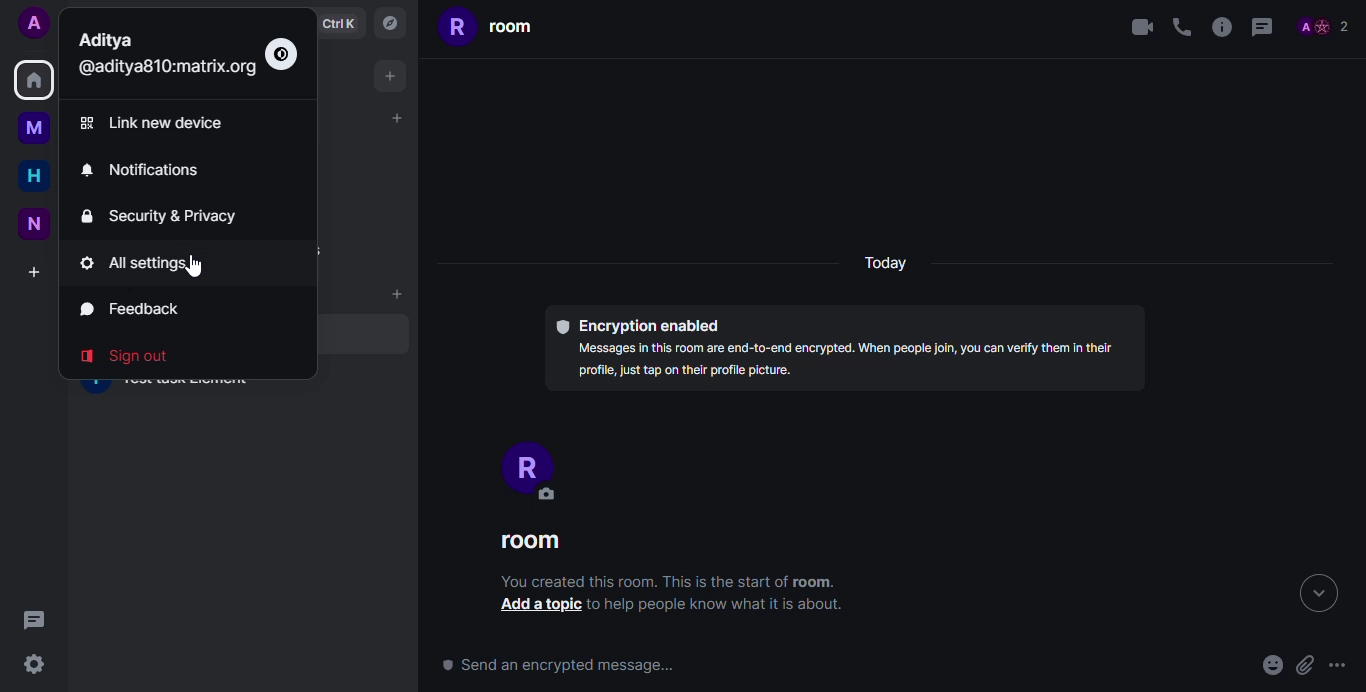 The image size is (1366, 692). Describe the element at coordinates (1271, 666) in the screenshot. I see `emoji` at that location.